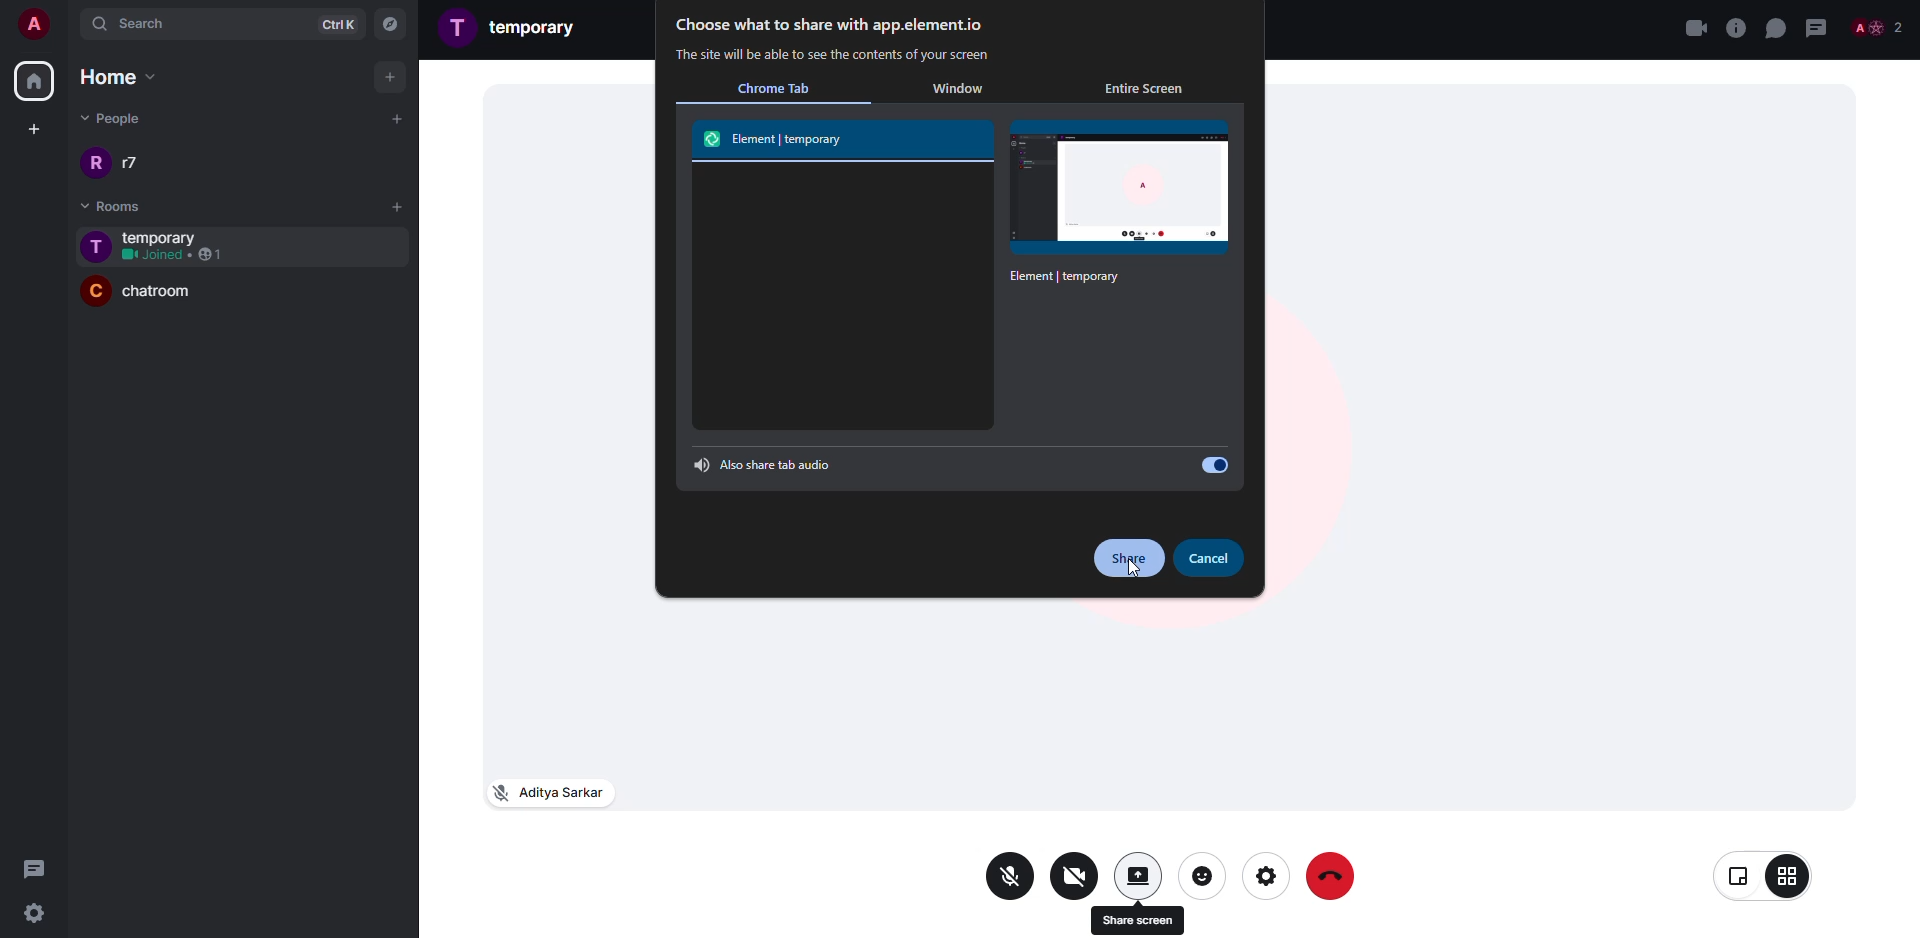  I want to click on cancel, so click(1210, 558).